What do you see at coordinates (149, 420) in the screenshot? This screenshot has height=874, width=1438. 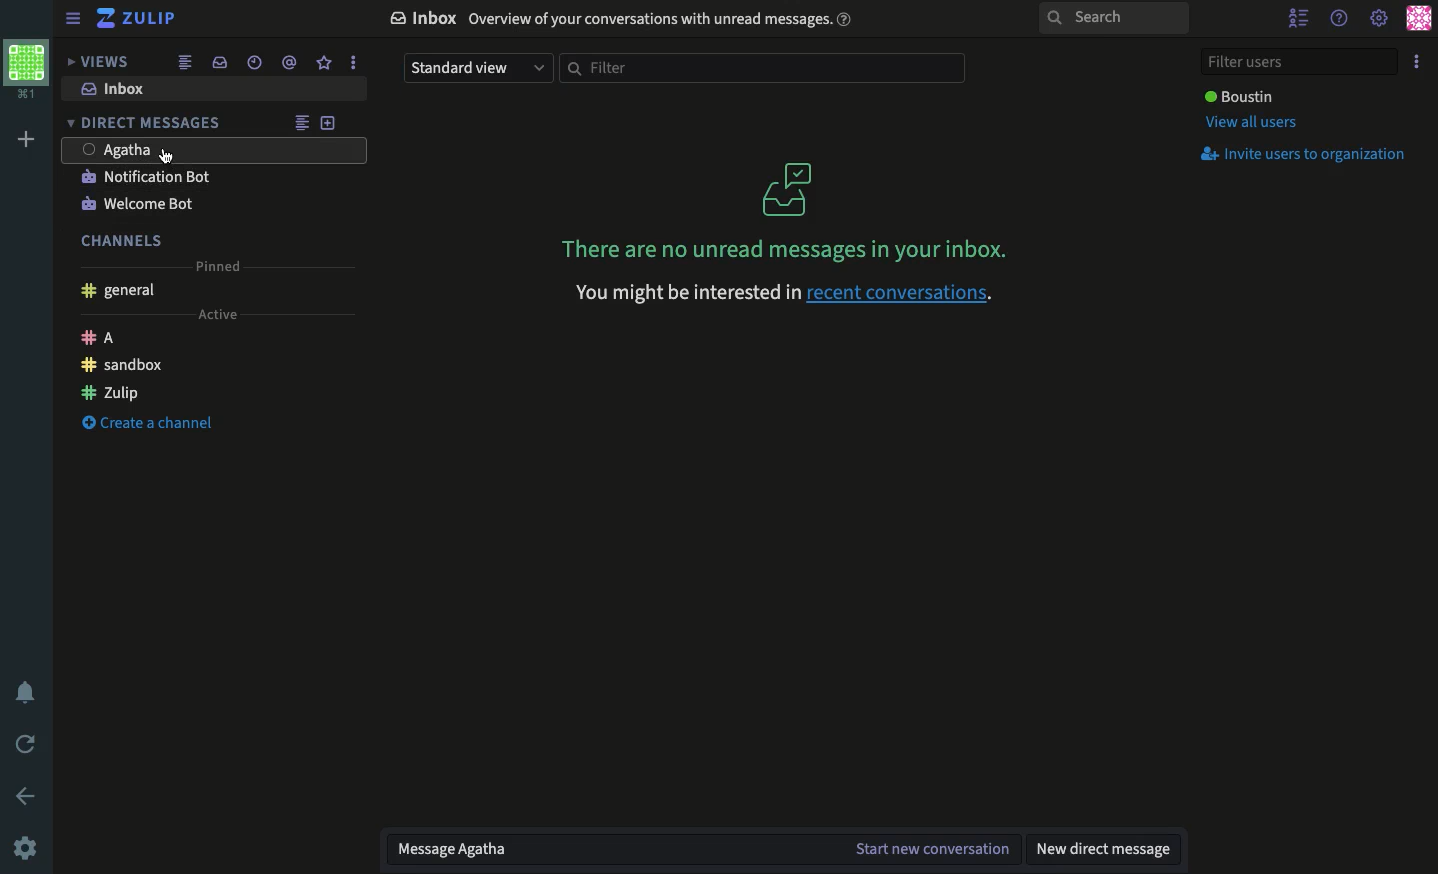 I see `Create a channel` at bounding box center [149, 420].